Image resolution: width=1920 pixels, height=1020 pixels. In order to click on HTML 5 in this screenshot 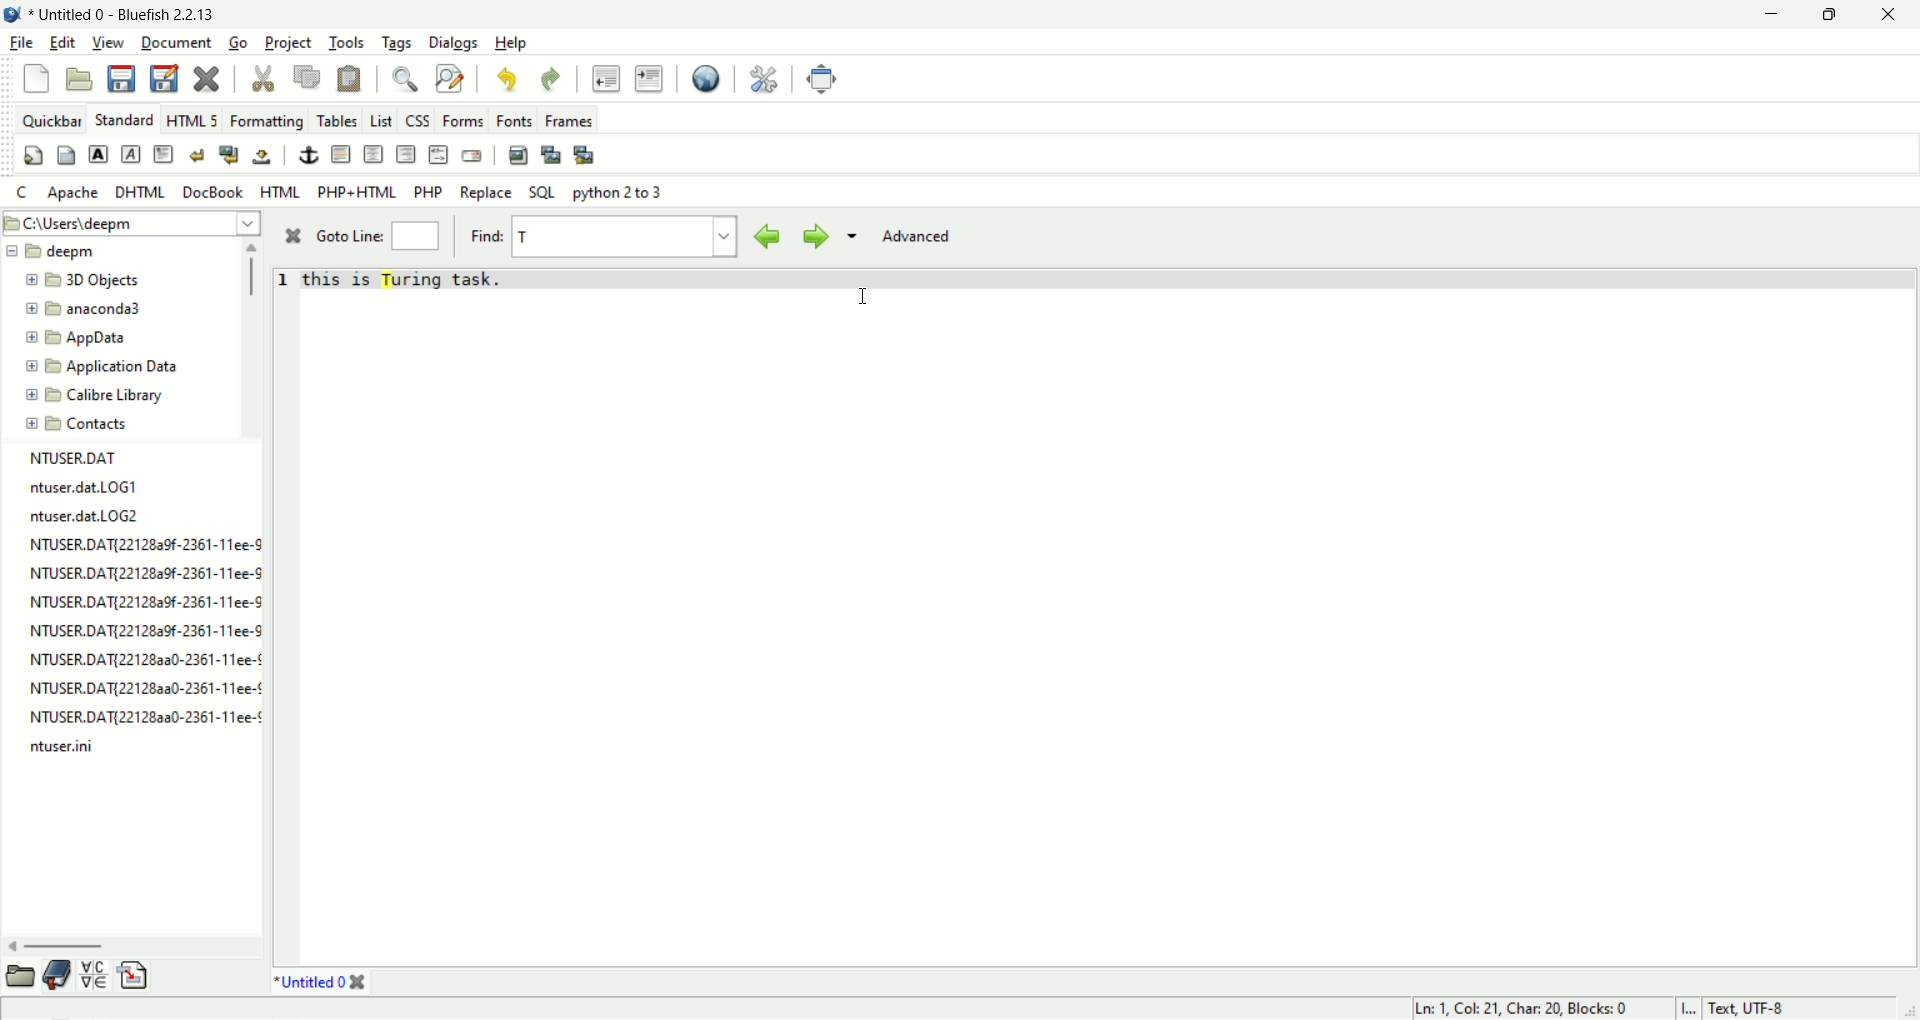, I will do `click(191, 120)`.